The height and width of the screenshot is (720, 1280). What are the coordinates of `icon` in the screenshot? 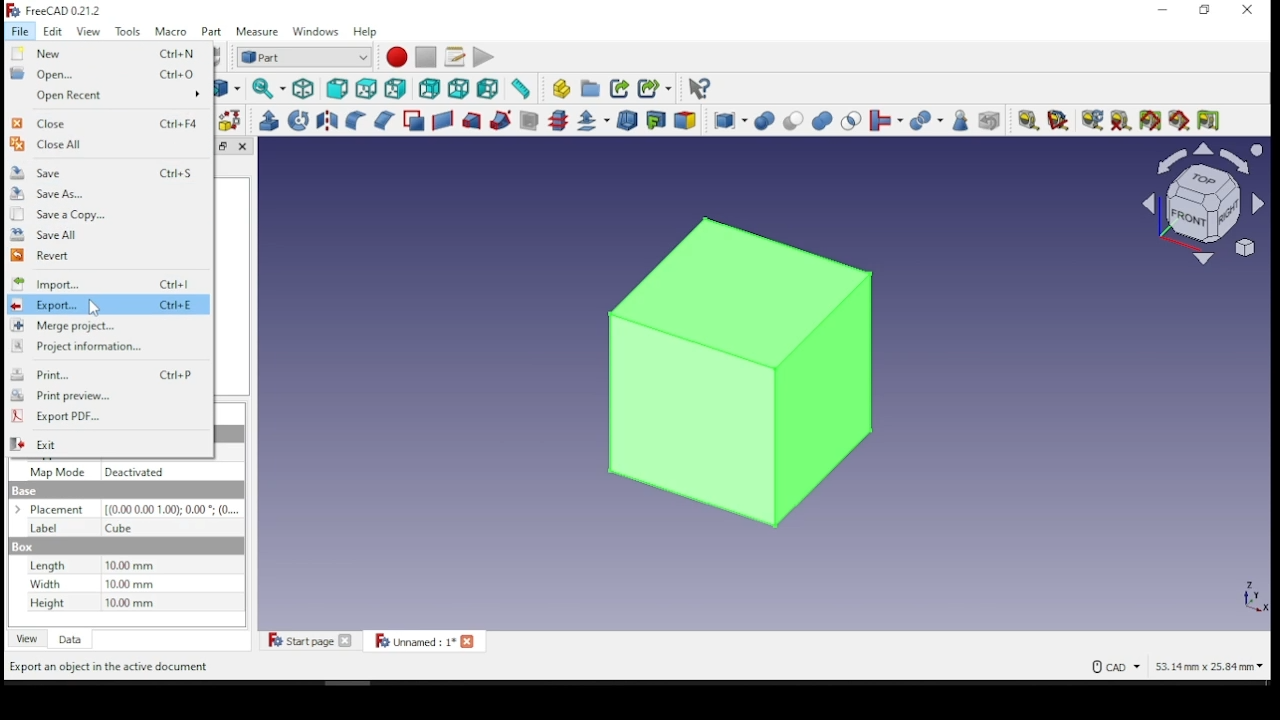 It's located at (57, 13).